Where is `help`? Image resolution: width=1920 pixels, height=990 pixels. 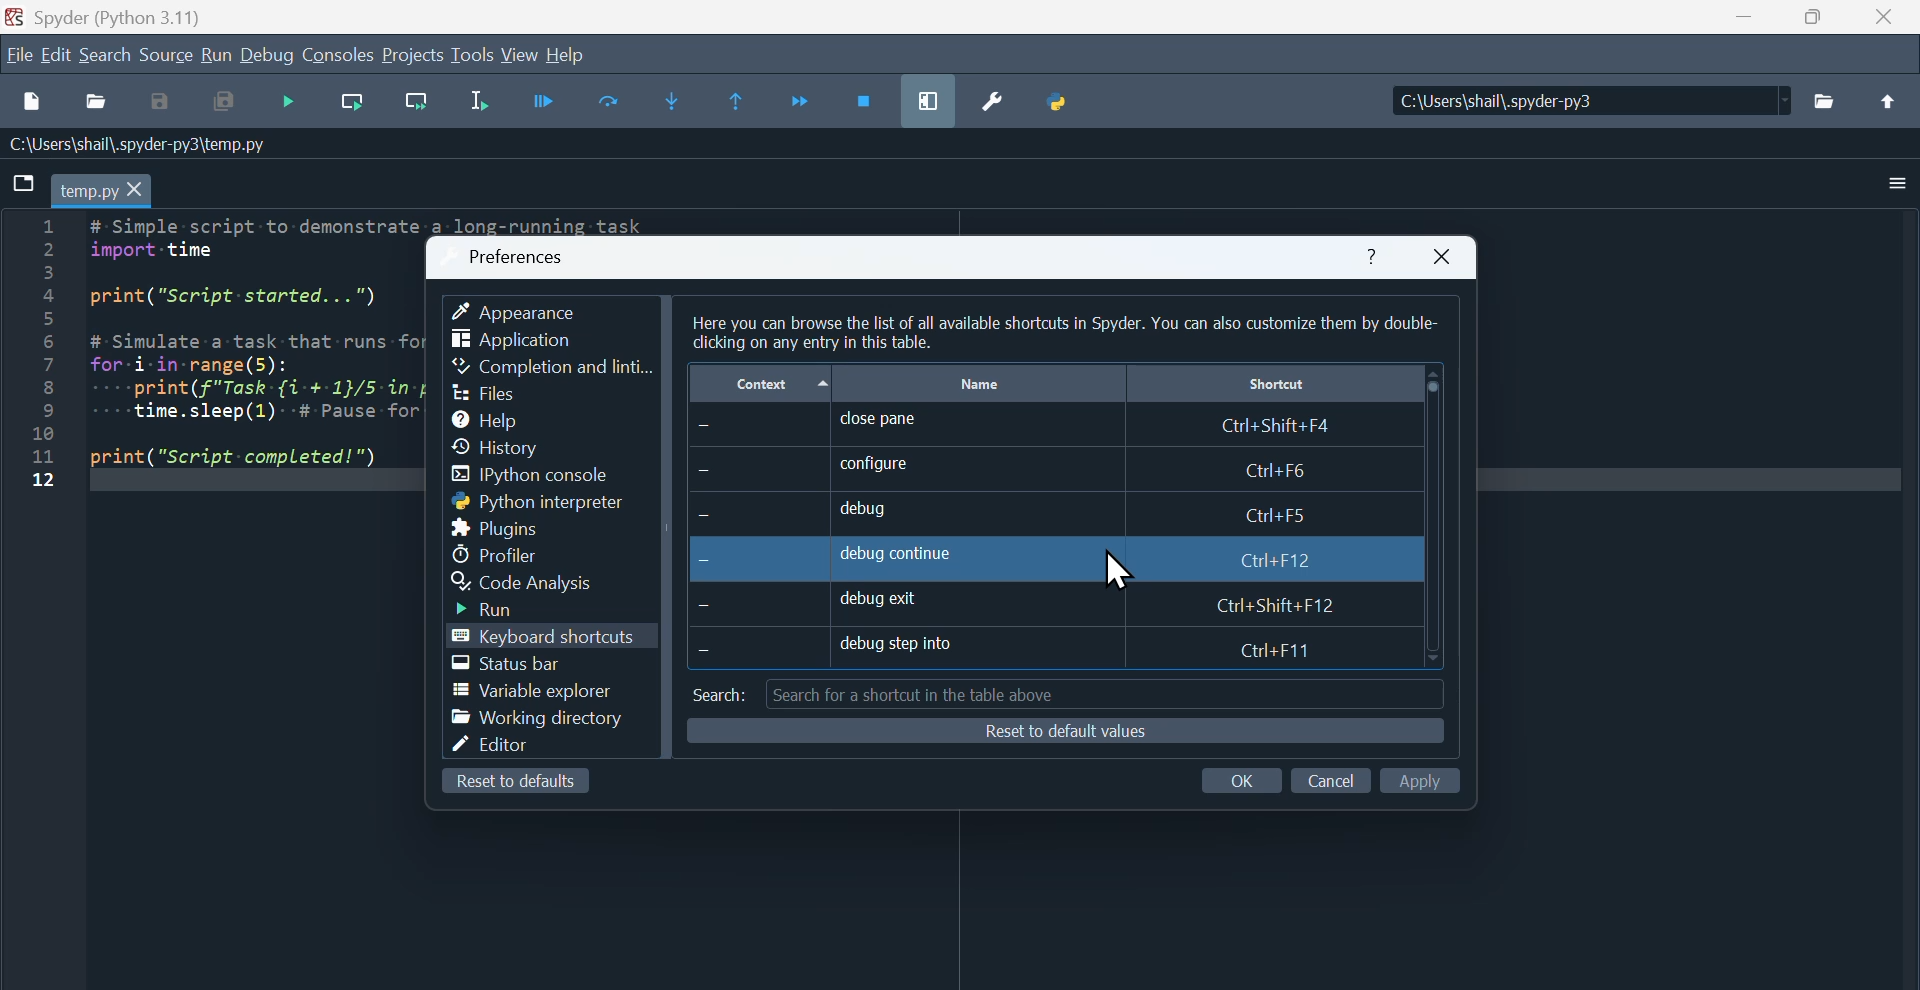 help is located at coordinates (581, 54).